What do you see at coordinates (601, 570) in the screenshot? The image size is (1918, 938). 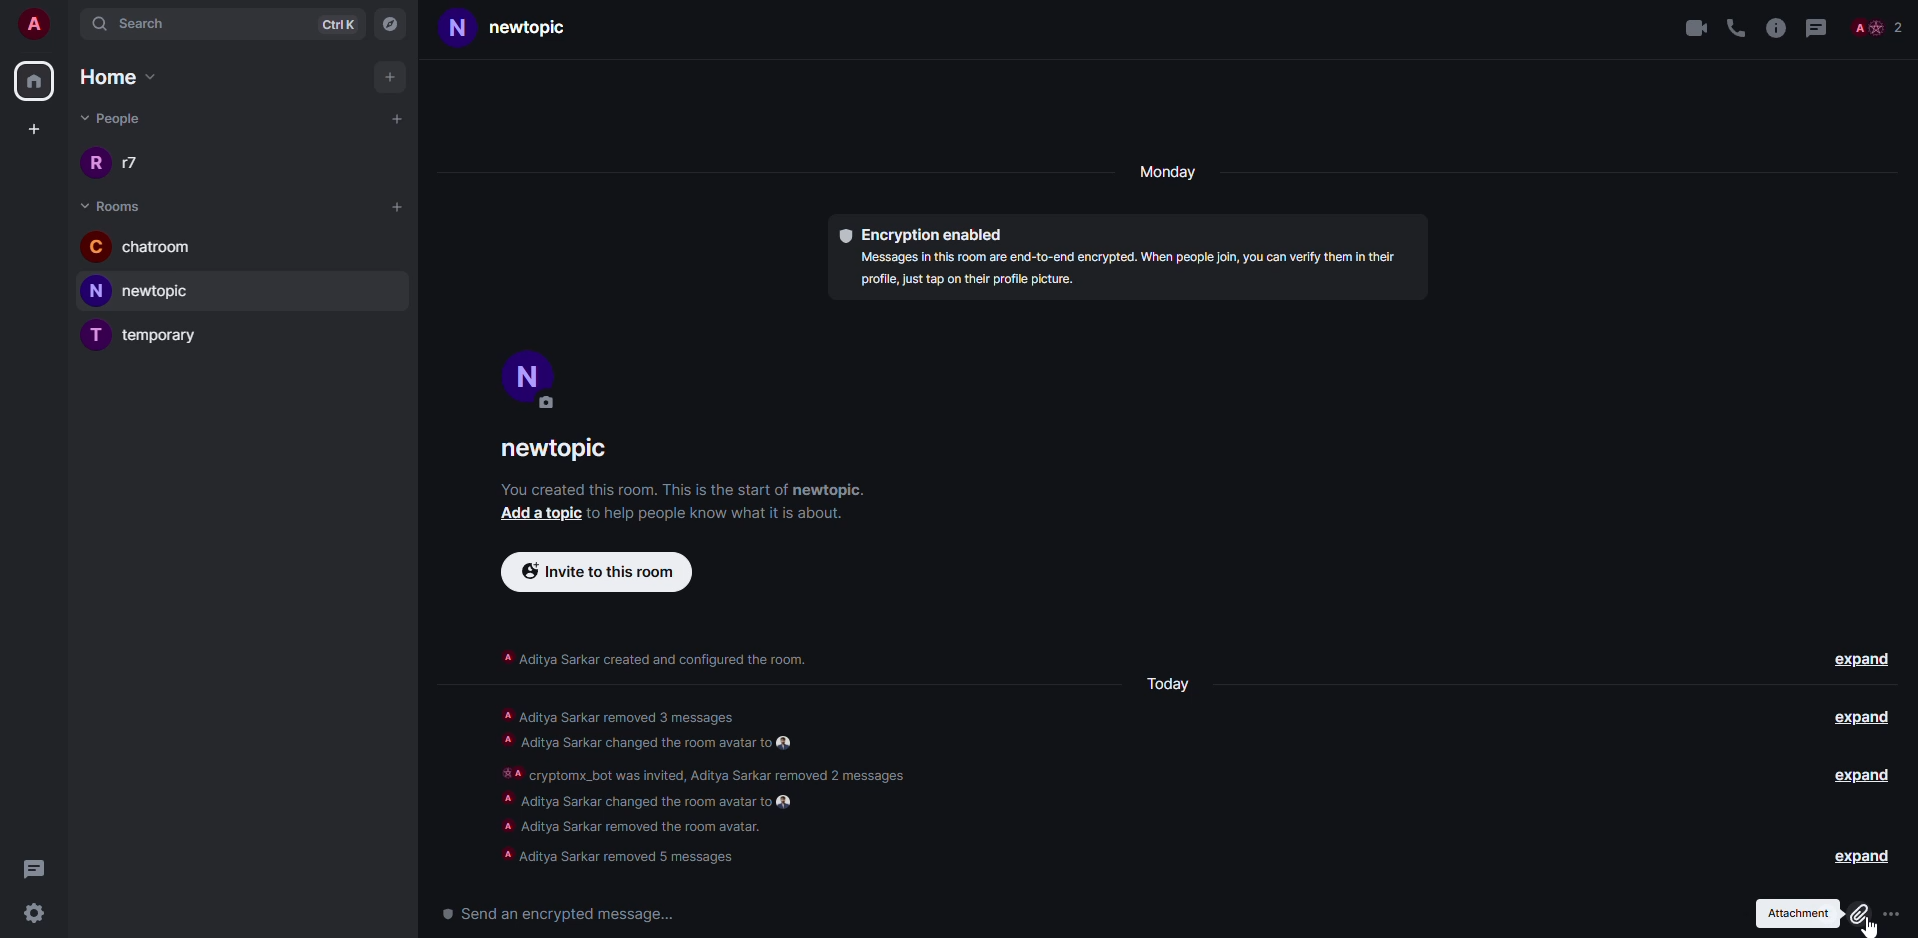 I see `invite to this room` at bounding box center [601, 570].